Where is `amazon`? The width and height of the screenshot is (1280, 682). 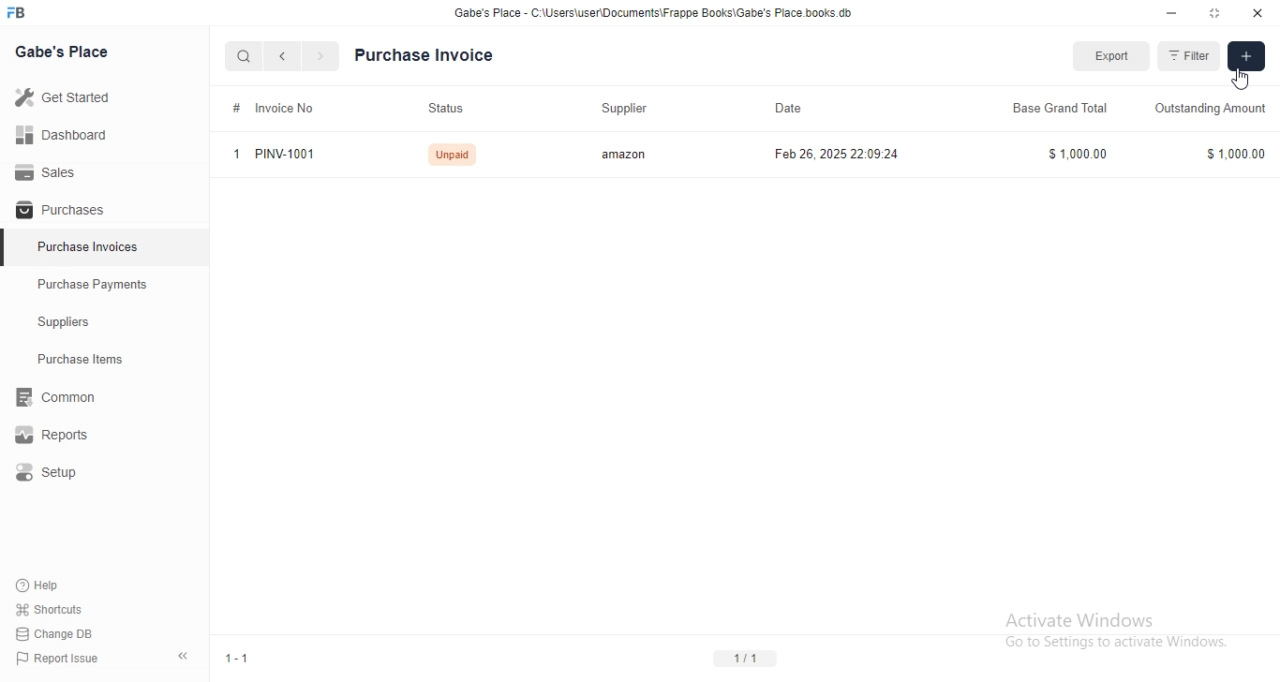 amazon is located at coordinates (625, 154).